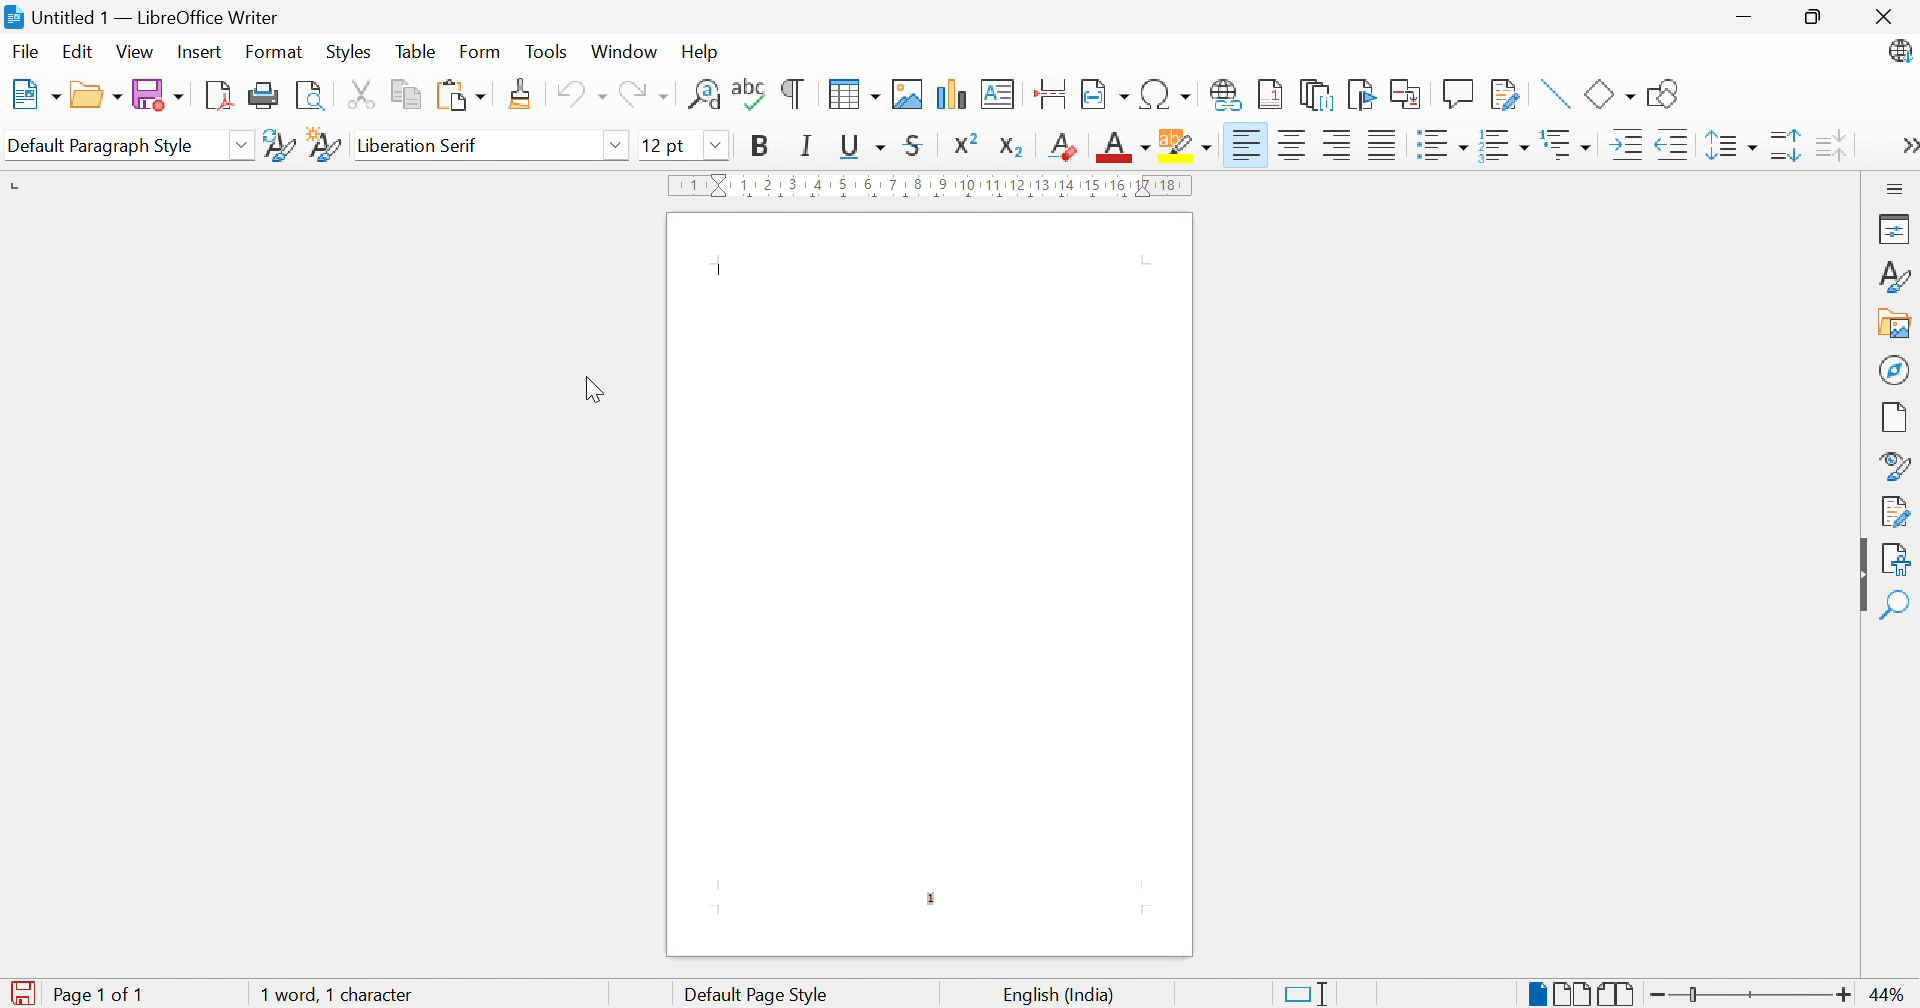 The image size is (1920, 1008). What do you see at coordinates (582, 95) in the screenshot?
I see `Undo` at bounding box center [582, 95].